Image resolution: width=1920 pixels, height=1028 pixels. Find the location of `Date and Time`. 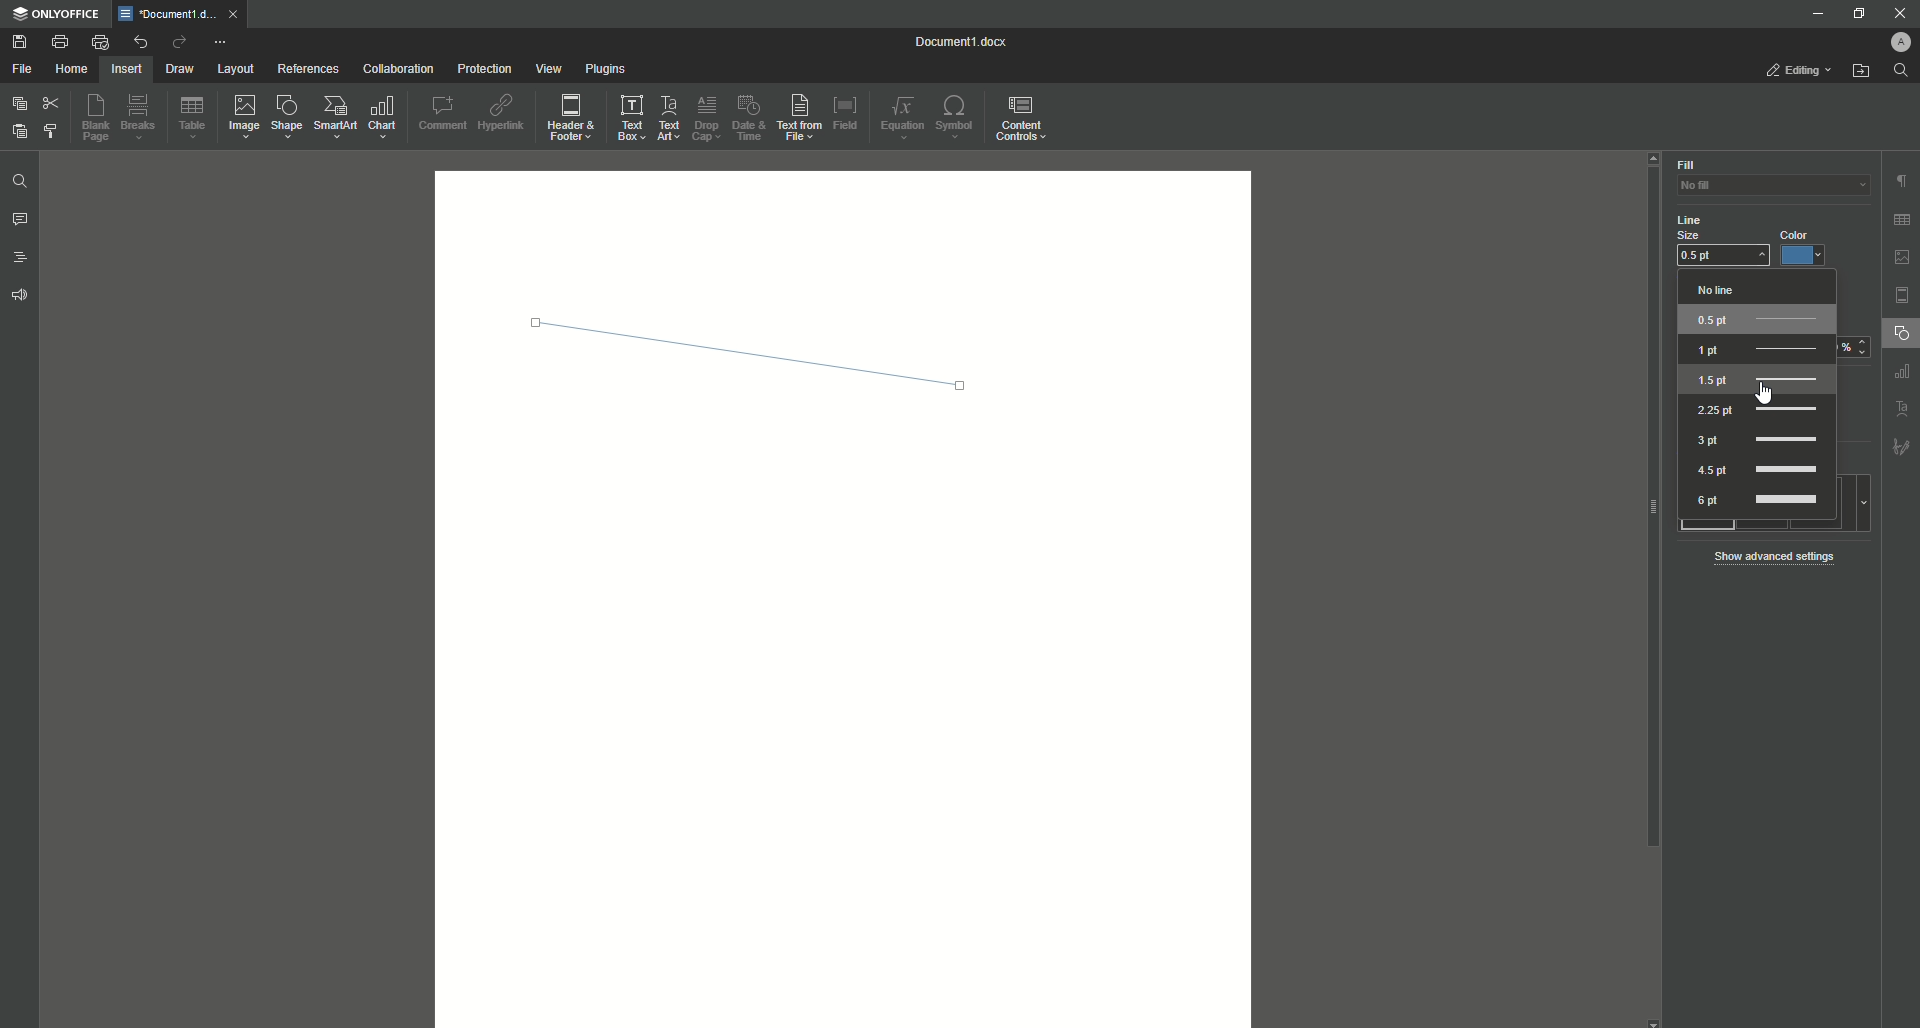

Date and Time is located at coordinates (757, 118).